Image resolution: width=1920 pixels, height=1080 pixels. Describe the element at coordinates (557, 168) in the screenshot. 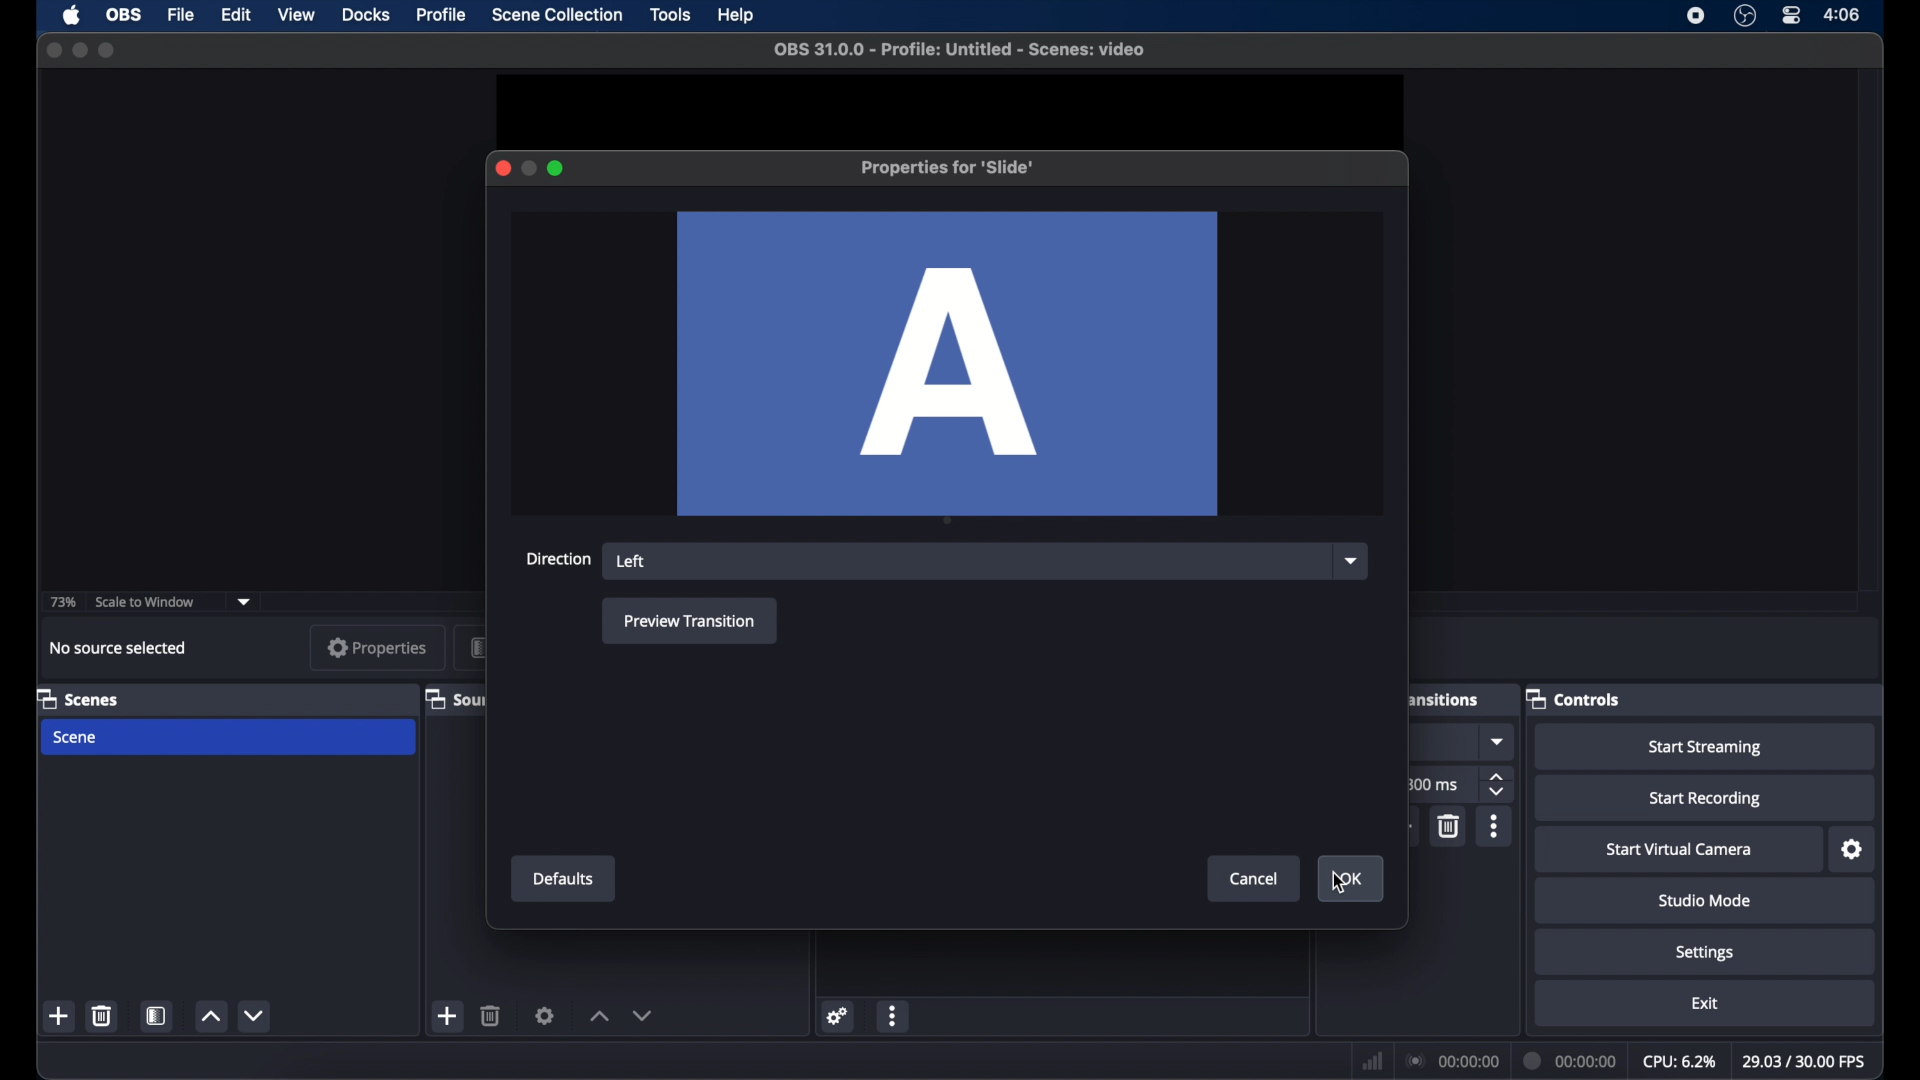

I see `maximize` at that location.